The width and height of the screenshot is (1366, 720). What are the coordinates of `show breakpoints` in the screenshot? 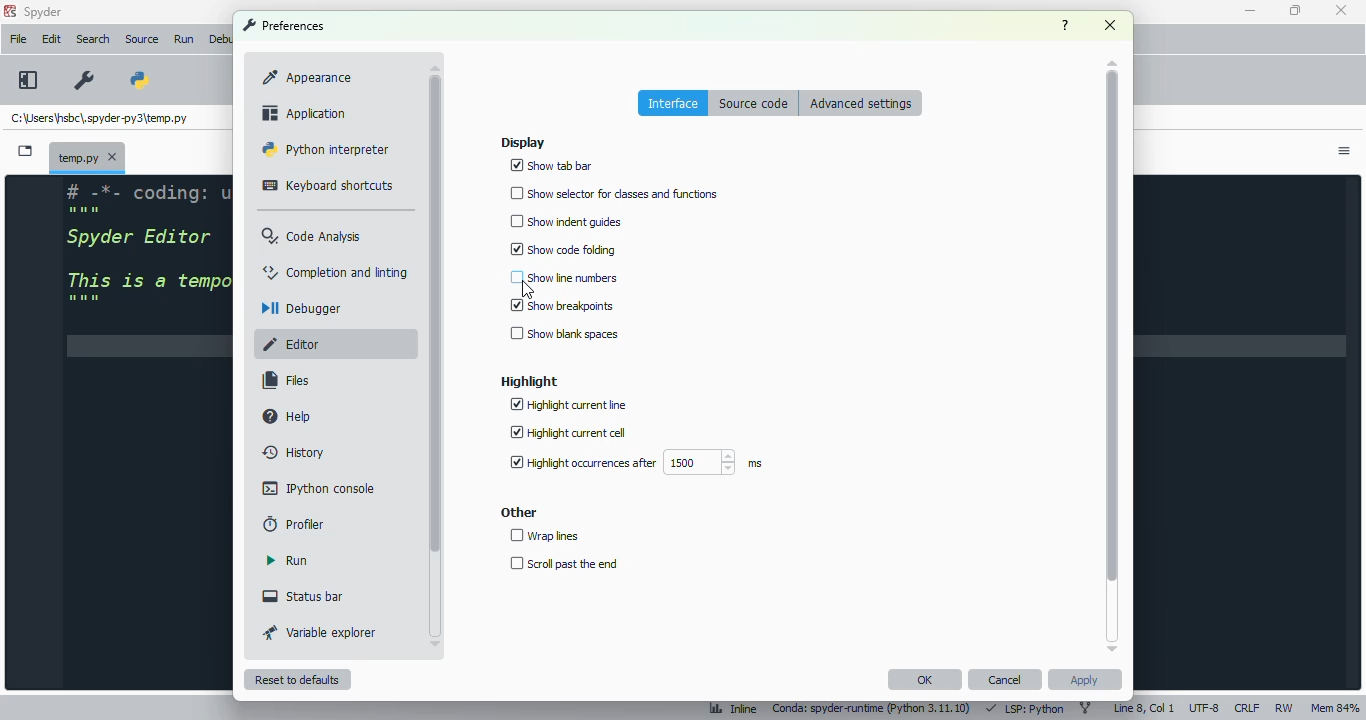 It's located at (562, 305).